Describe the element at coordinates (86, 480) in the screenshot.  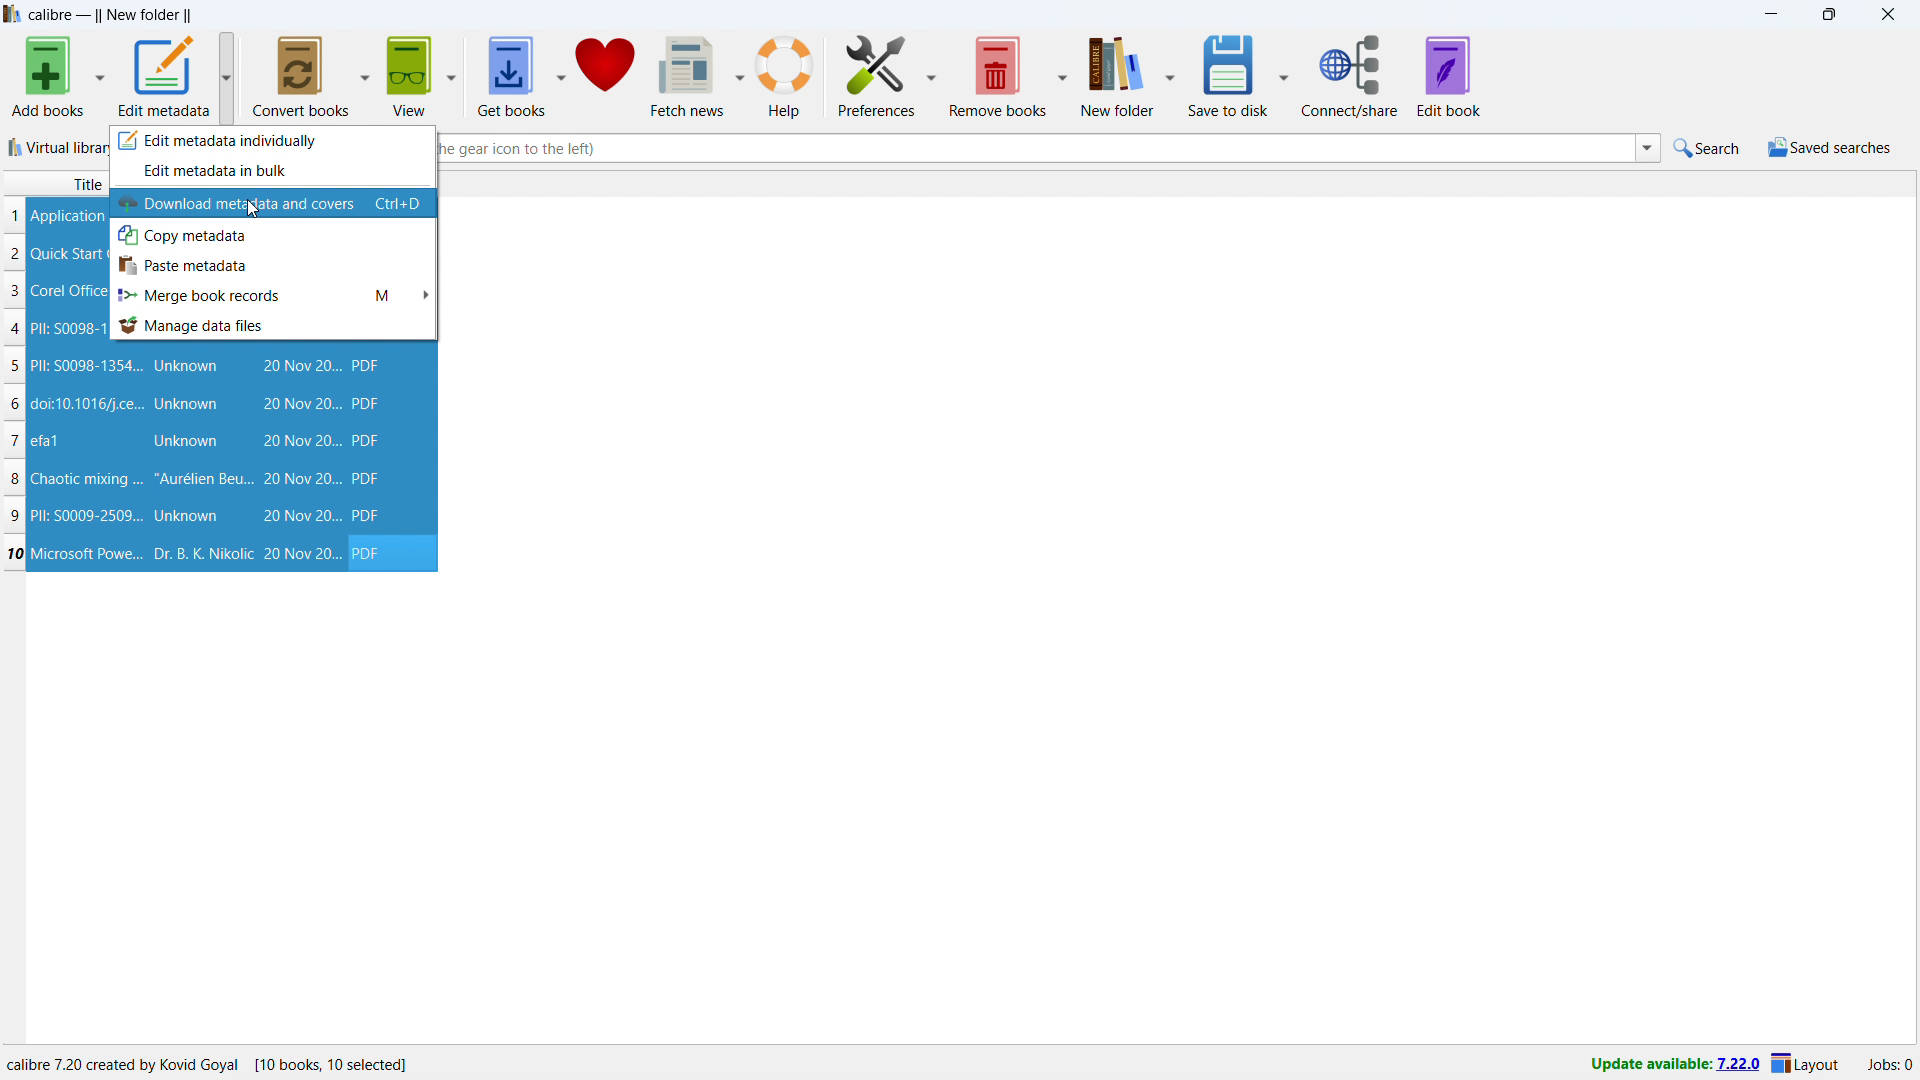
I see `Chaotic mixing ...` at that location.